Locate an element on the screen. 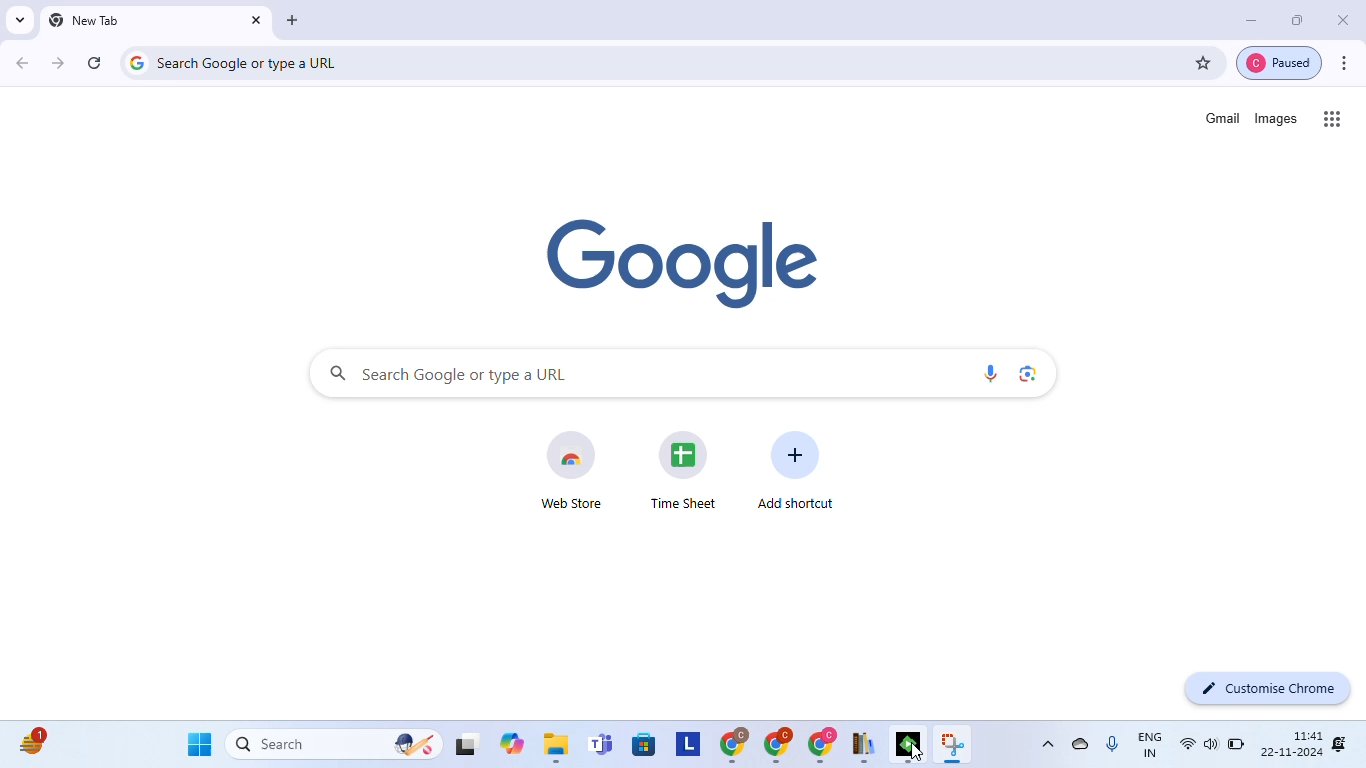 The width and height of the screenshot is (1366, 768). close is located at coordinates (1344, 19).